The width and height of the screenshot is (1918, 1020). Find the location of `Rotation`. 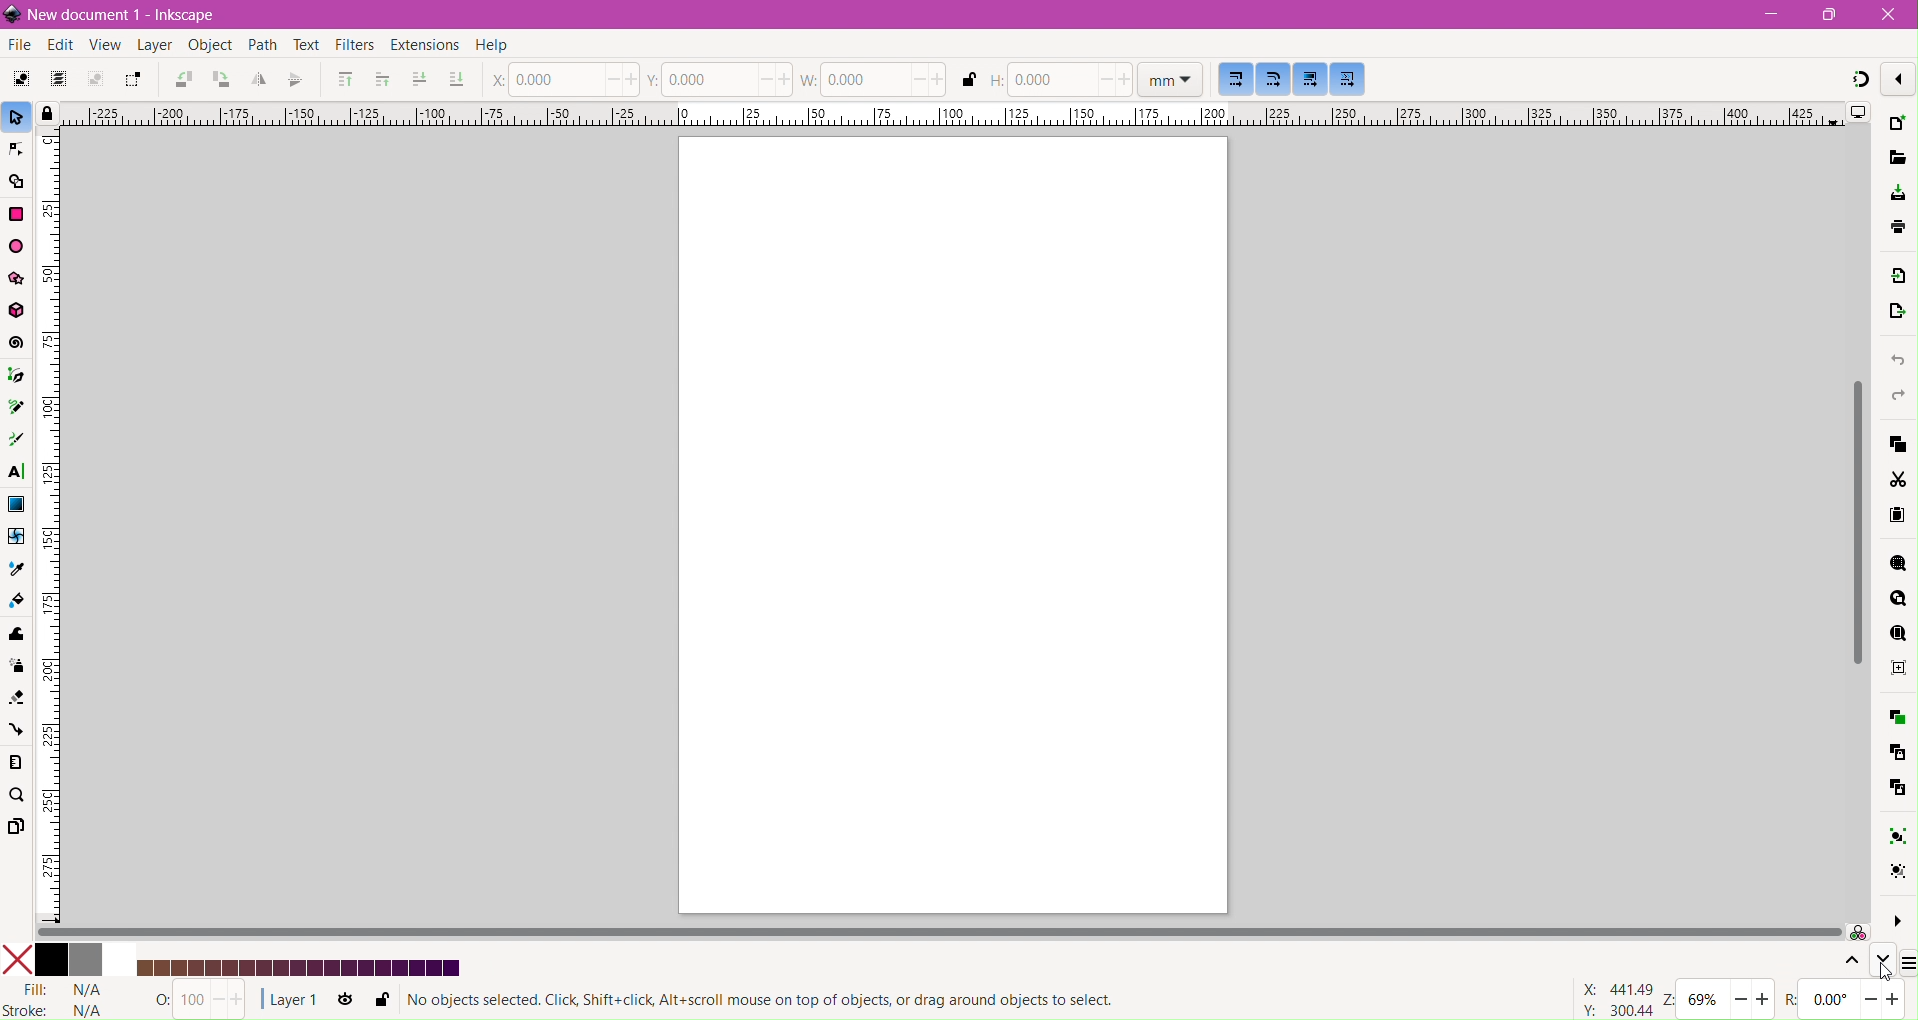

Rotation is located at coordinates (1845, 1001).